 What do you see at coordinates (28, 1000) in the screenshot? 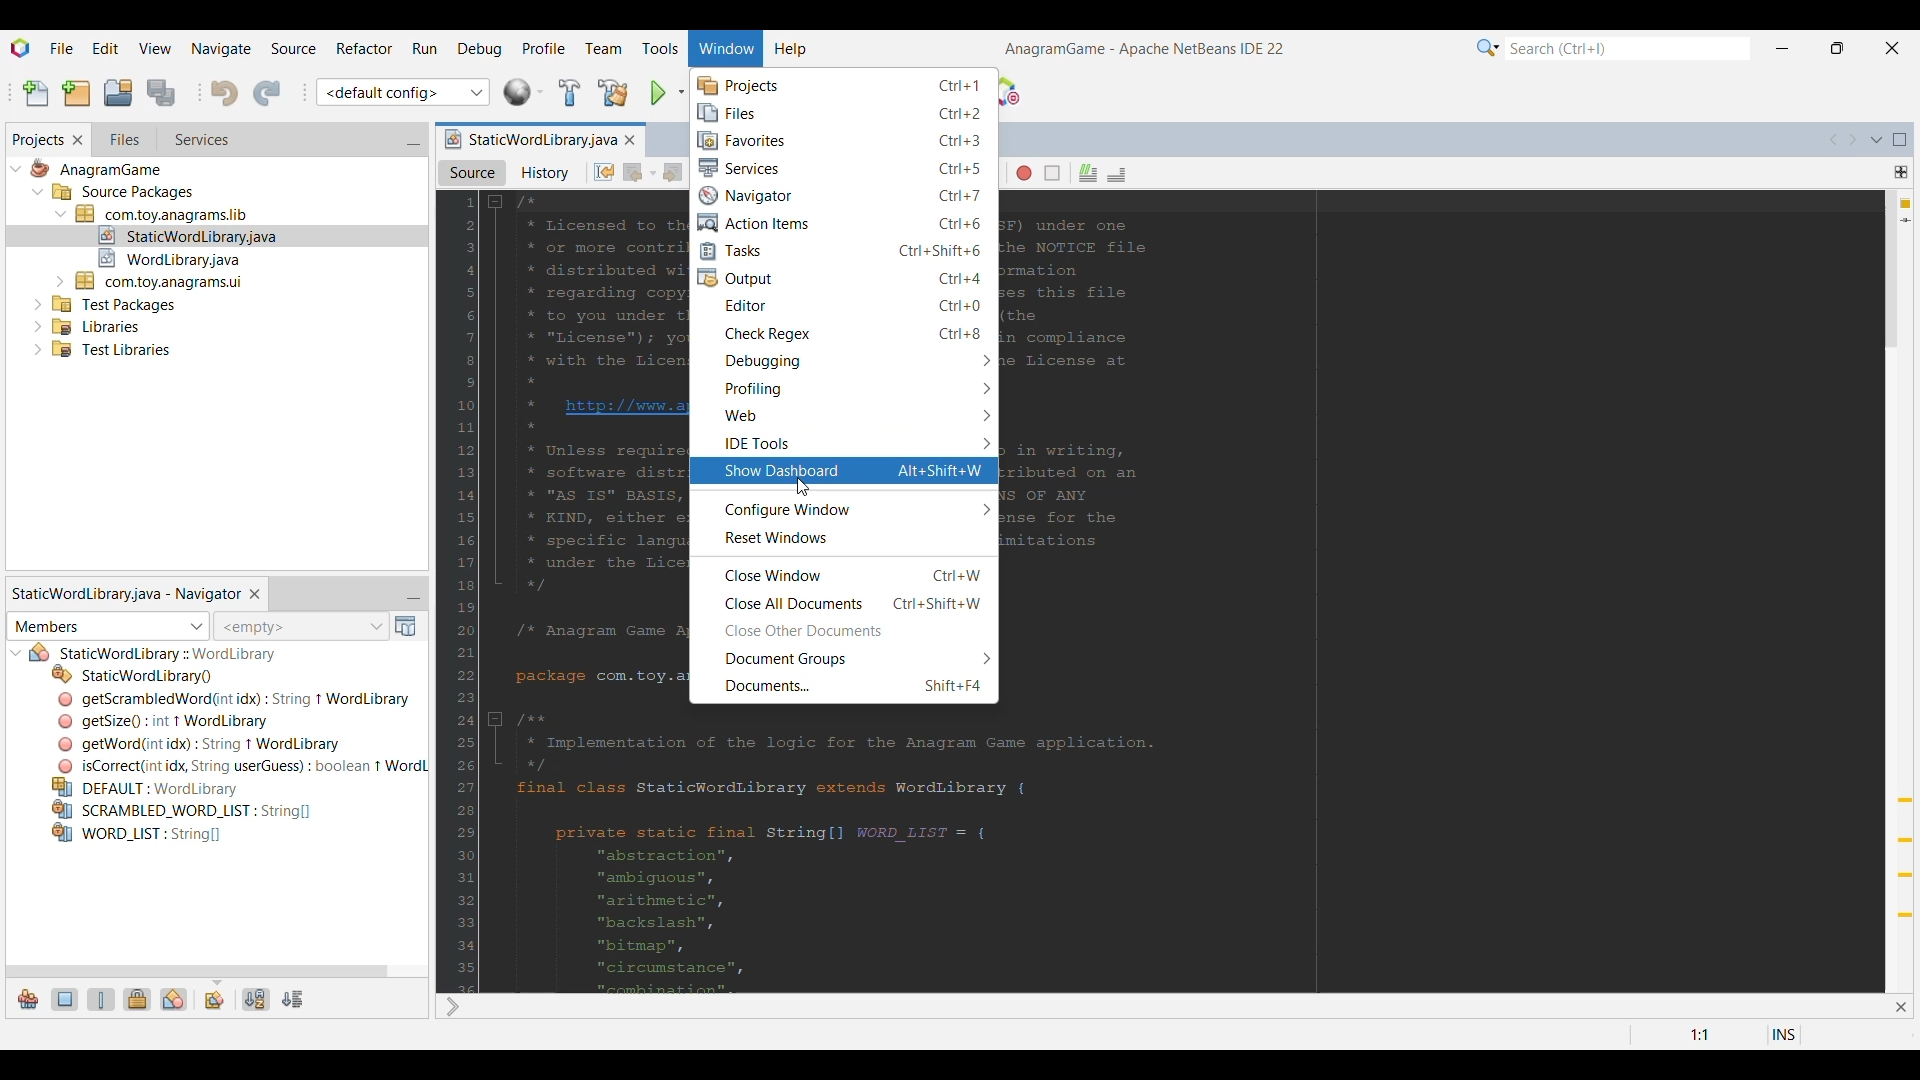
I see `Show inherited members ` at bounding box center [28, 1000].